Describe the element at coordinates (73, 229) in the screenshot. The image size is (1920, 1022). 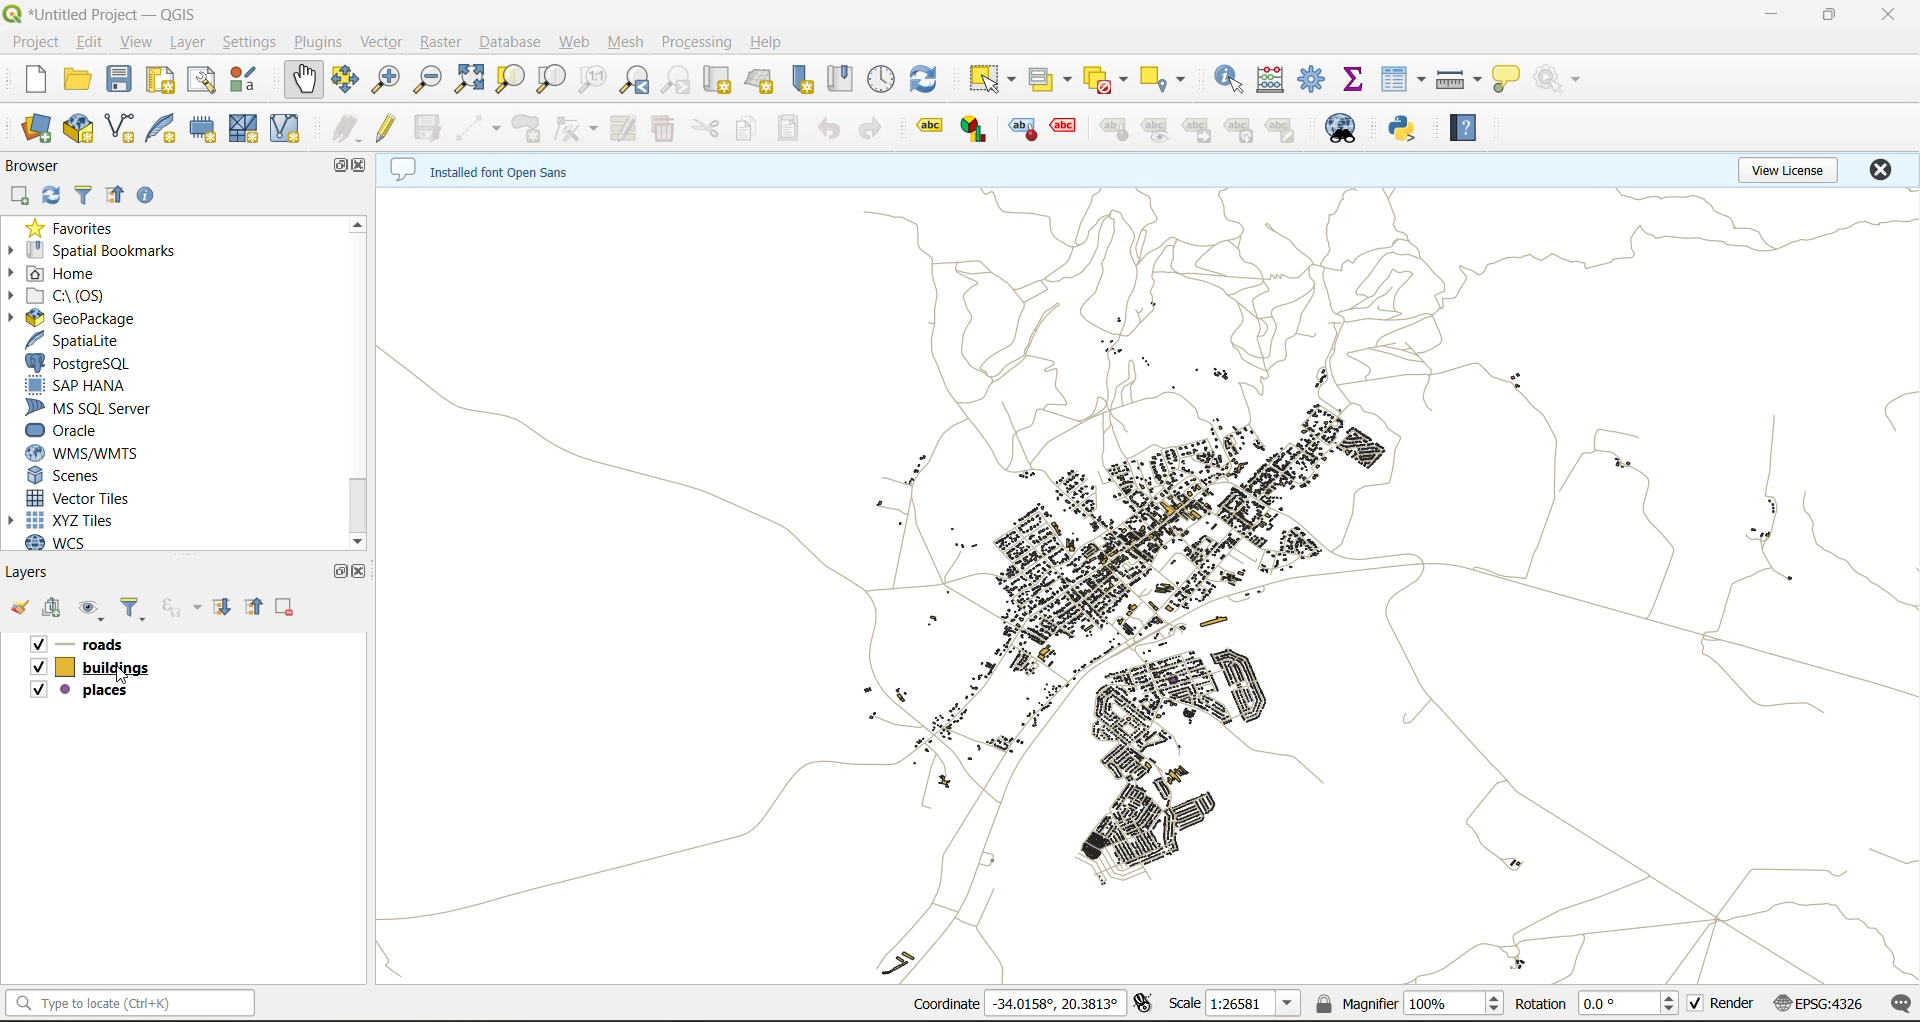
I see `favorites` at that location.